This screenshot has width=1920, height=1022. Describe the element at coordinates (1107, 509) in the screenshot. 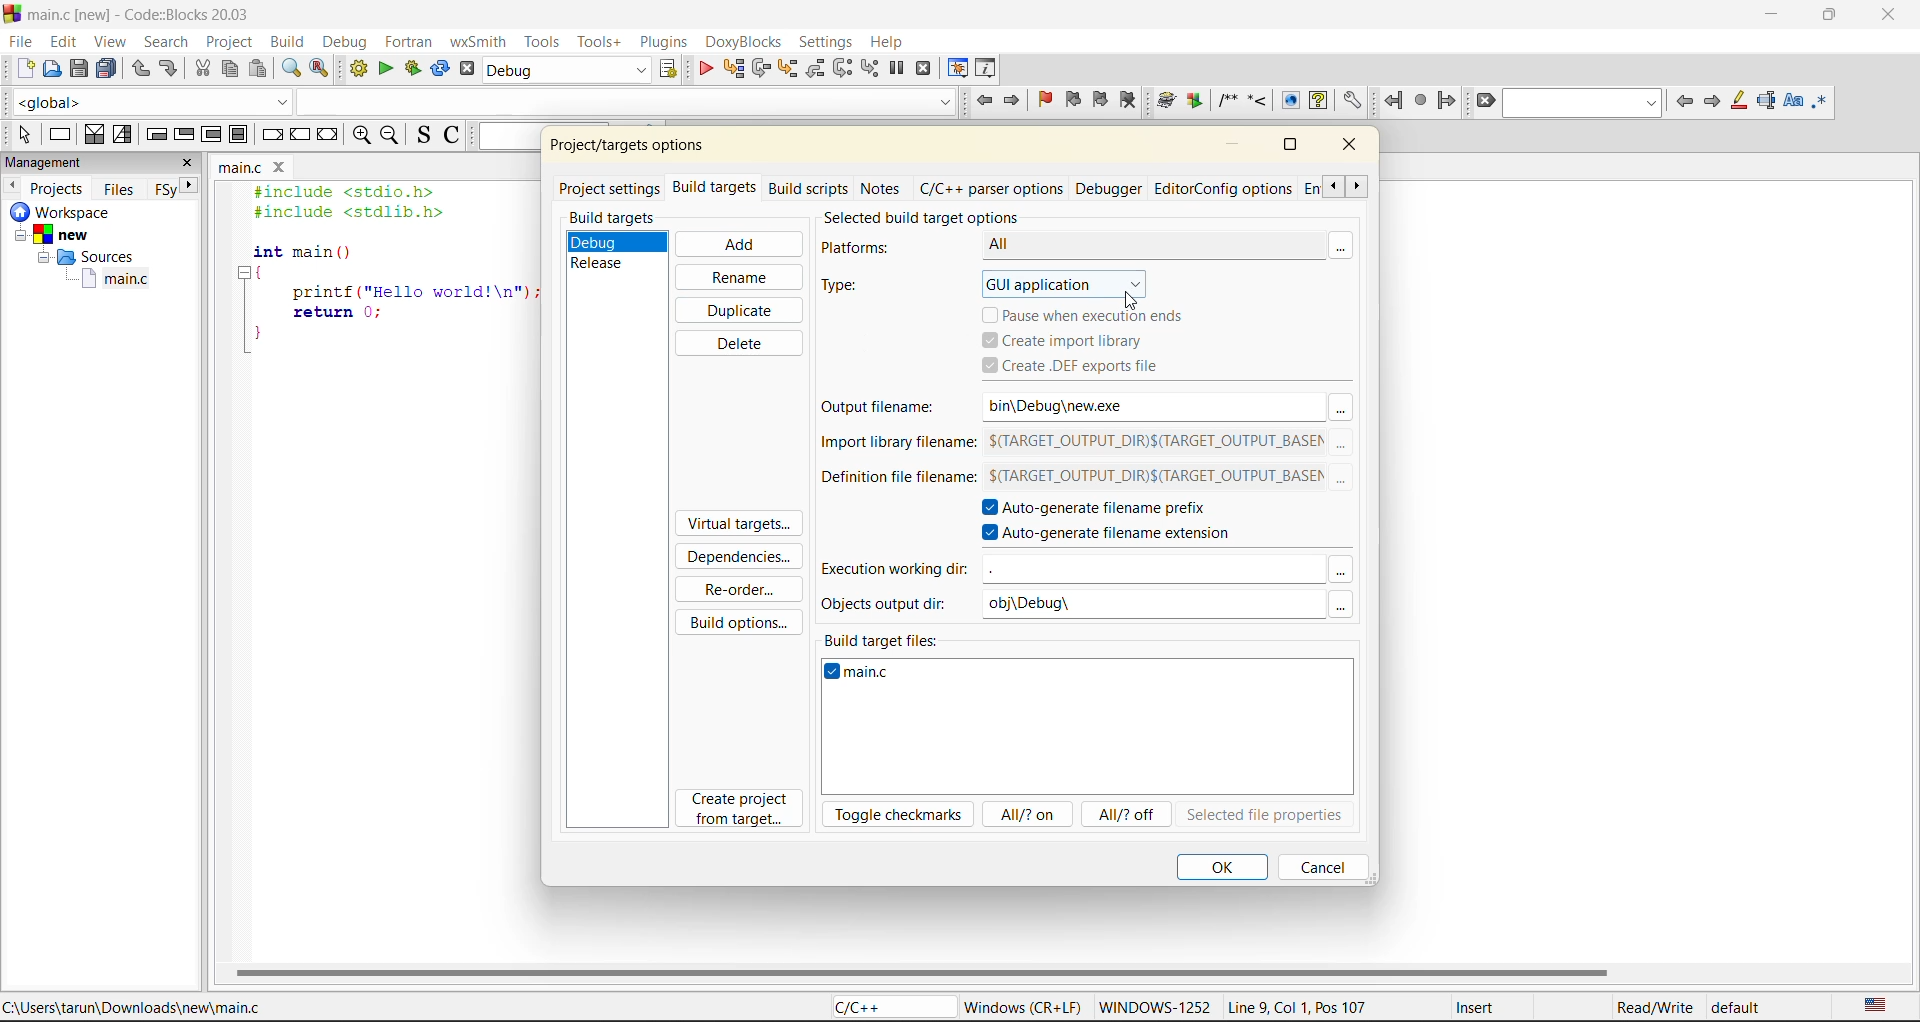

I see `autogenerate filename prefix` at that location.